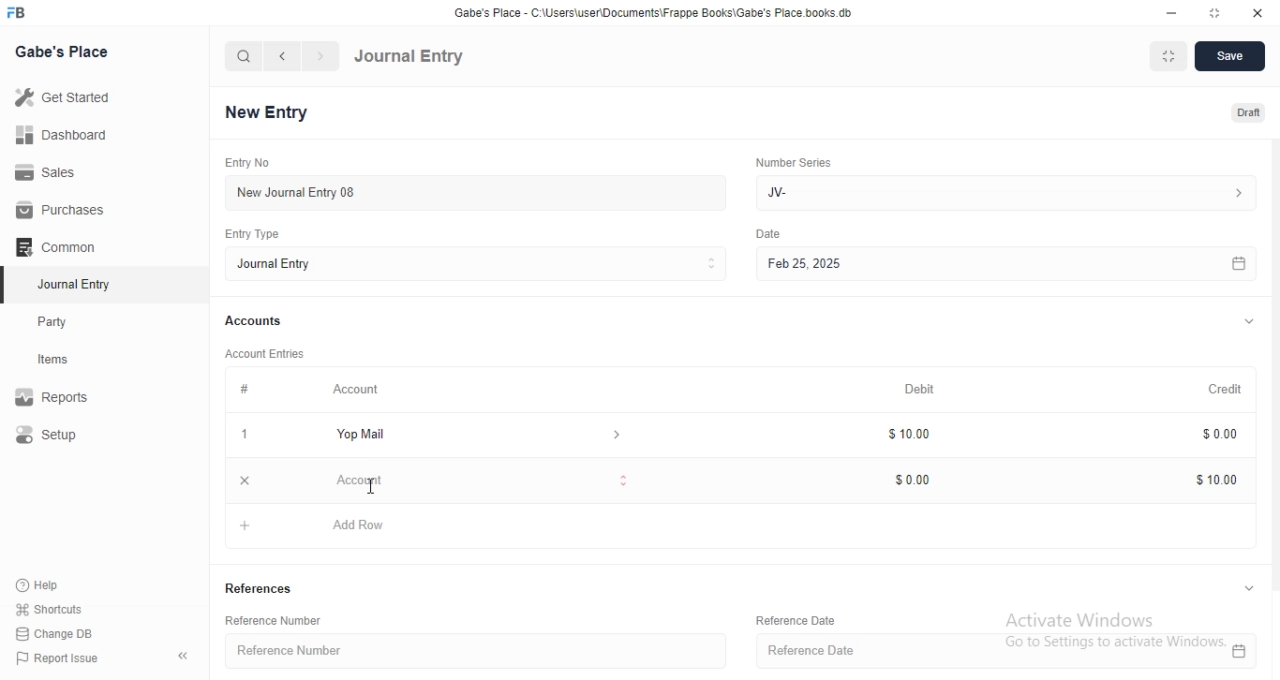 This screenshot has width=1280, height=680. Describe the element at coordinates (1238, 111) in the screenshot. I see `Draft` at that location.